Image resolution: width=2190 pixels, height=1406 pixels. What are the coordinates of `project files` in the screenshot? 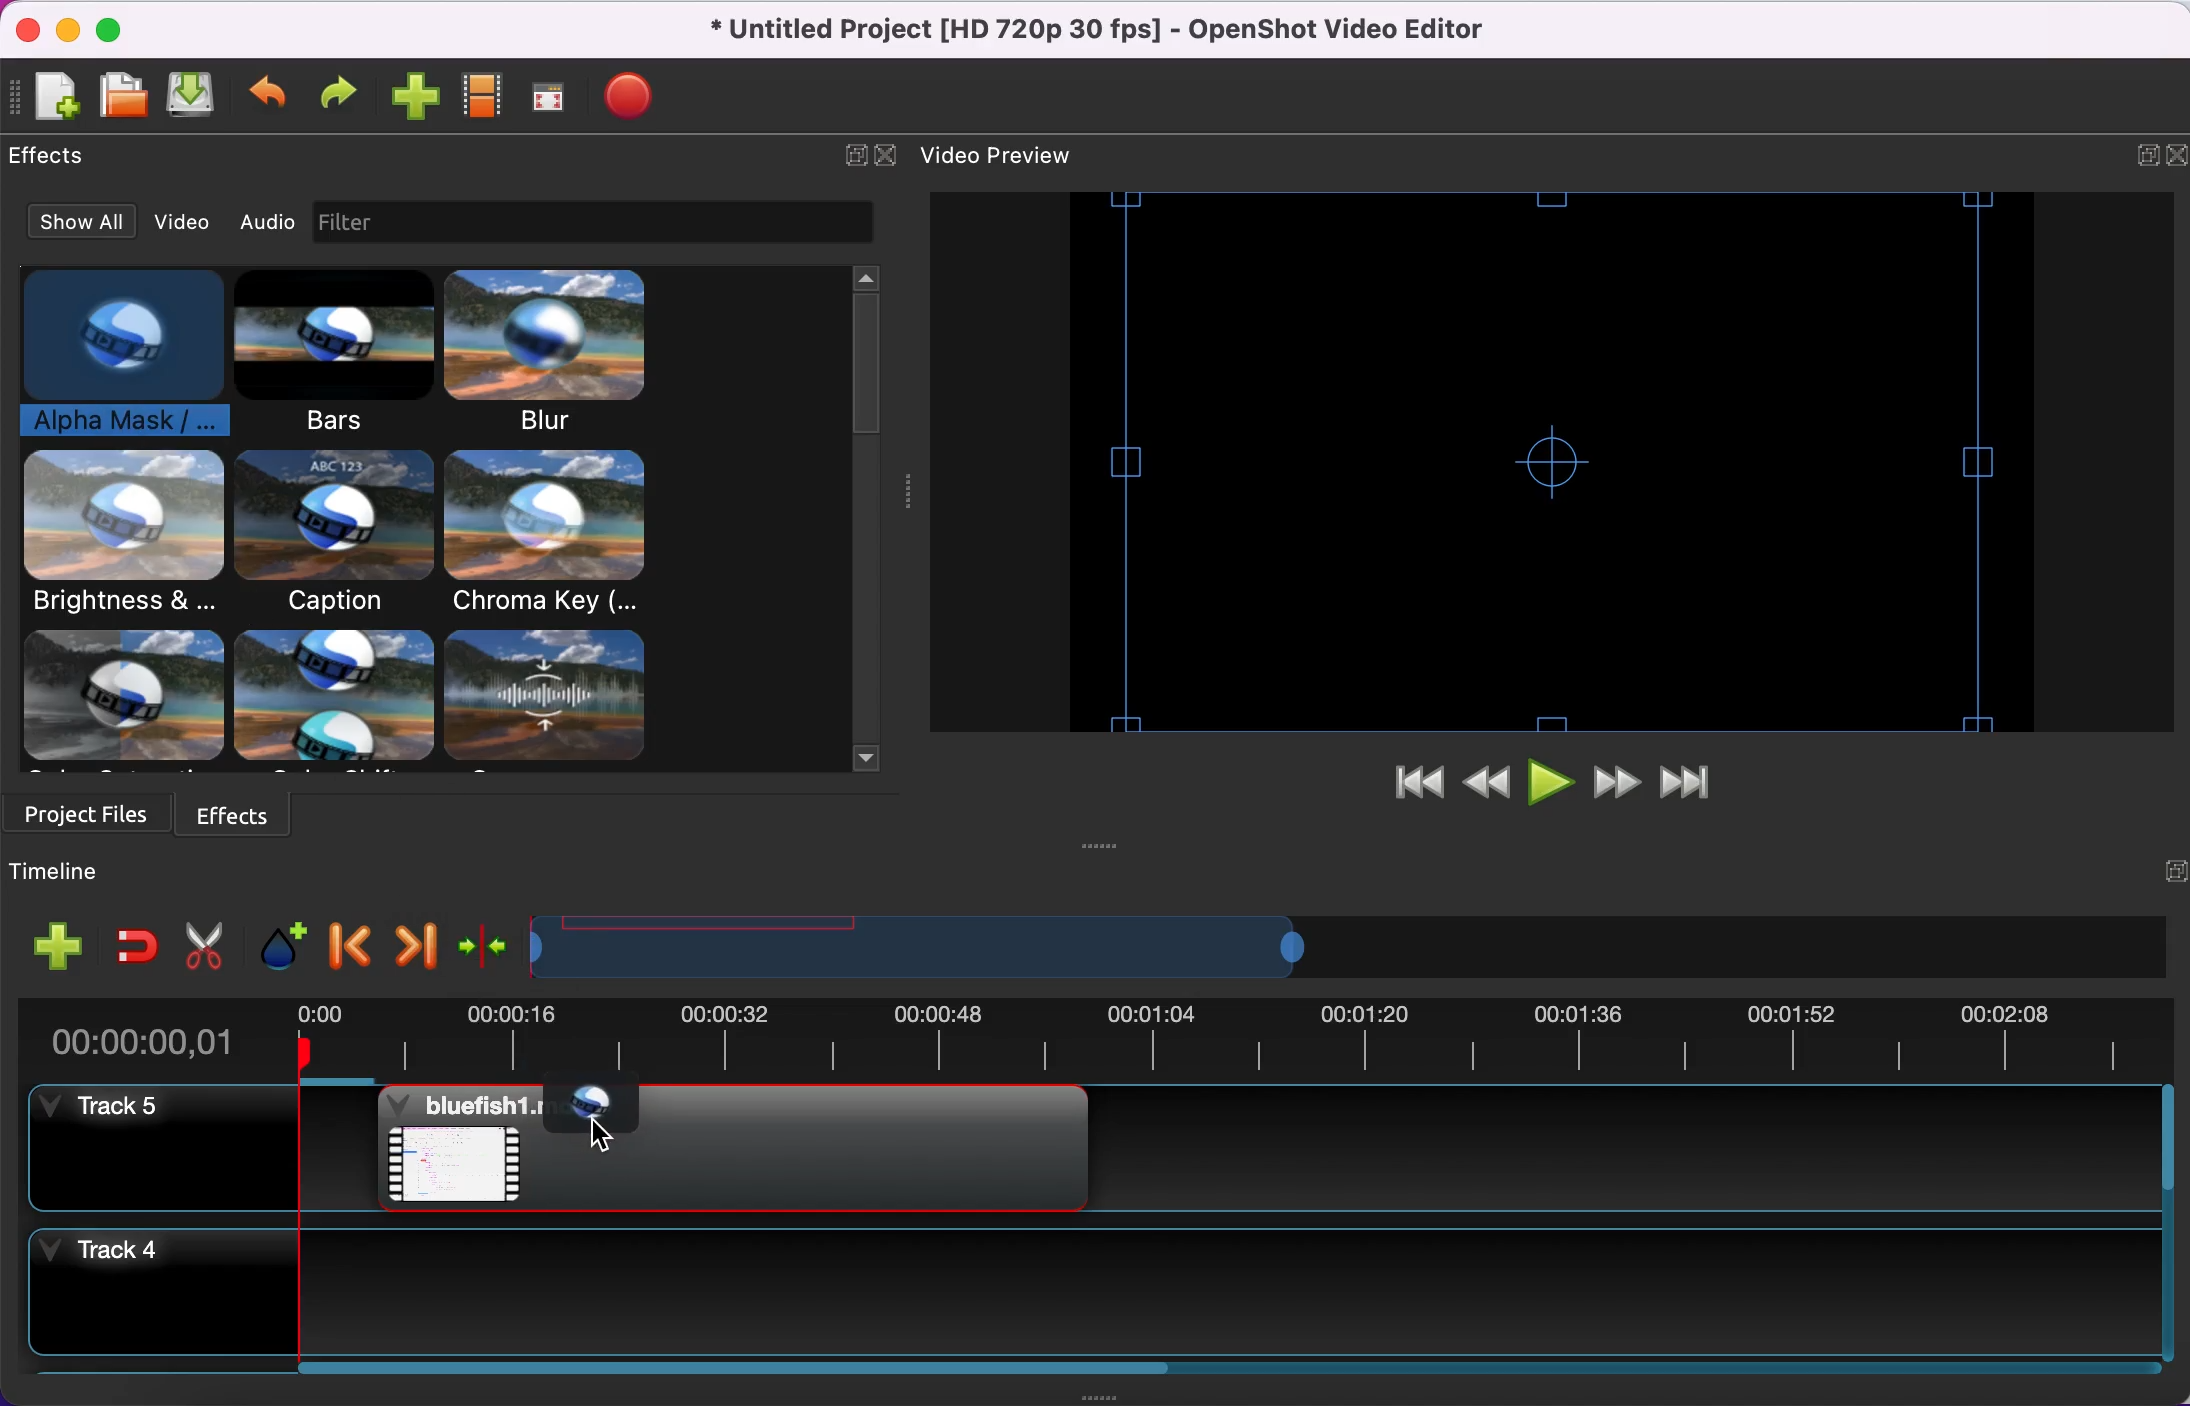 It's located at (90, 819).